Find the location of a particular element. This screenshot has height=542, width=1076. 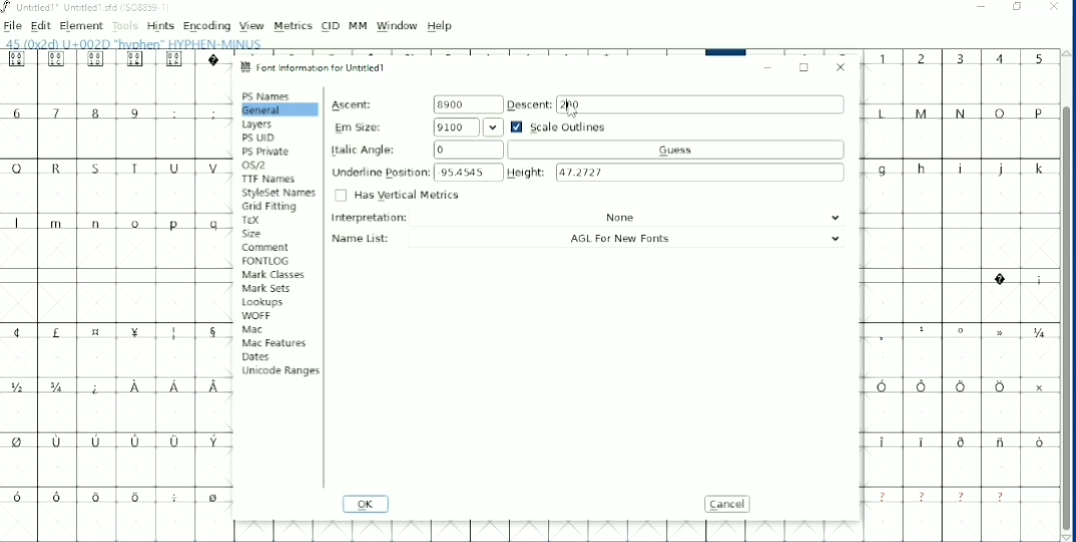

PS UID is located at coordinates (259, 138).